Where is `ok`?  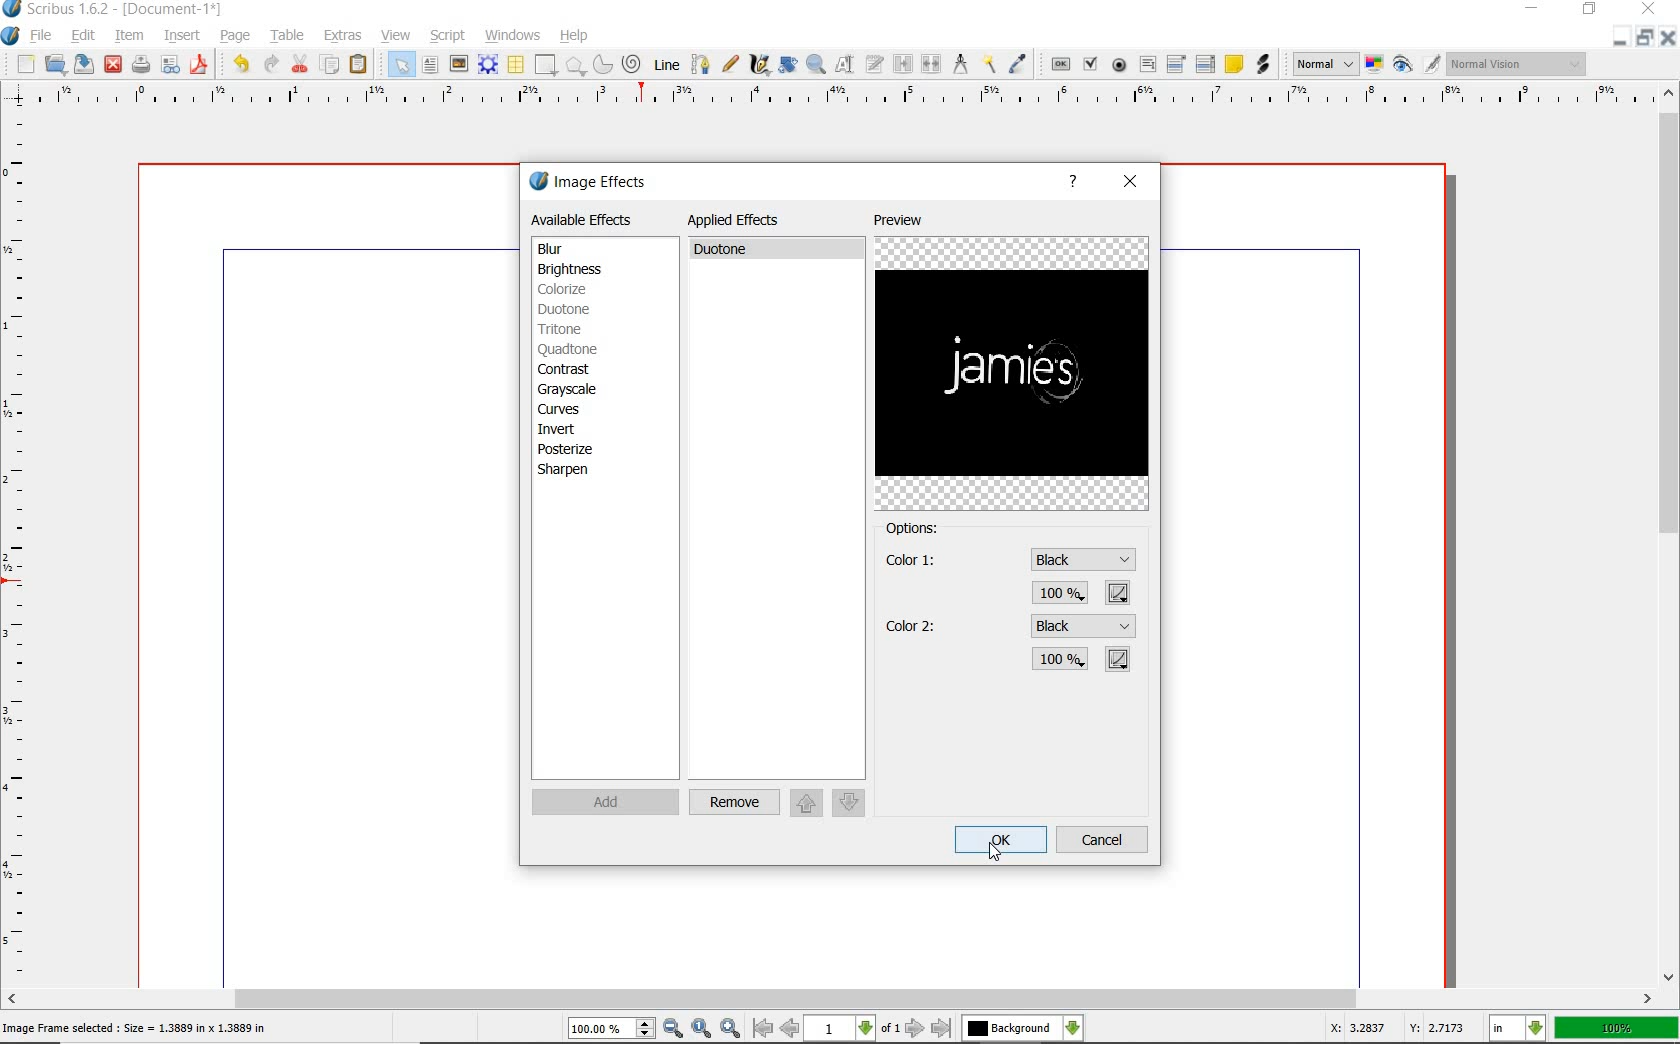
ok is located at coordinates (1000, 837).